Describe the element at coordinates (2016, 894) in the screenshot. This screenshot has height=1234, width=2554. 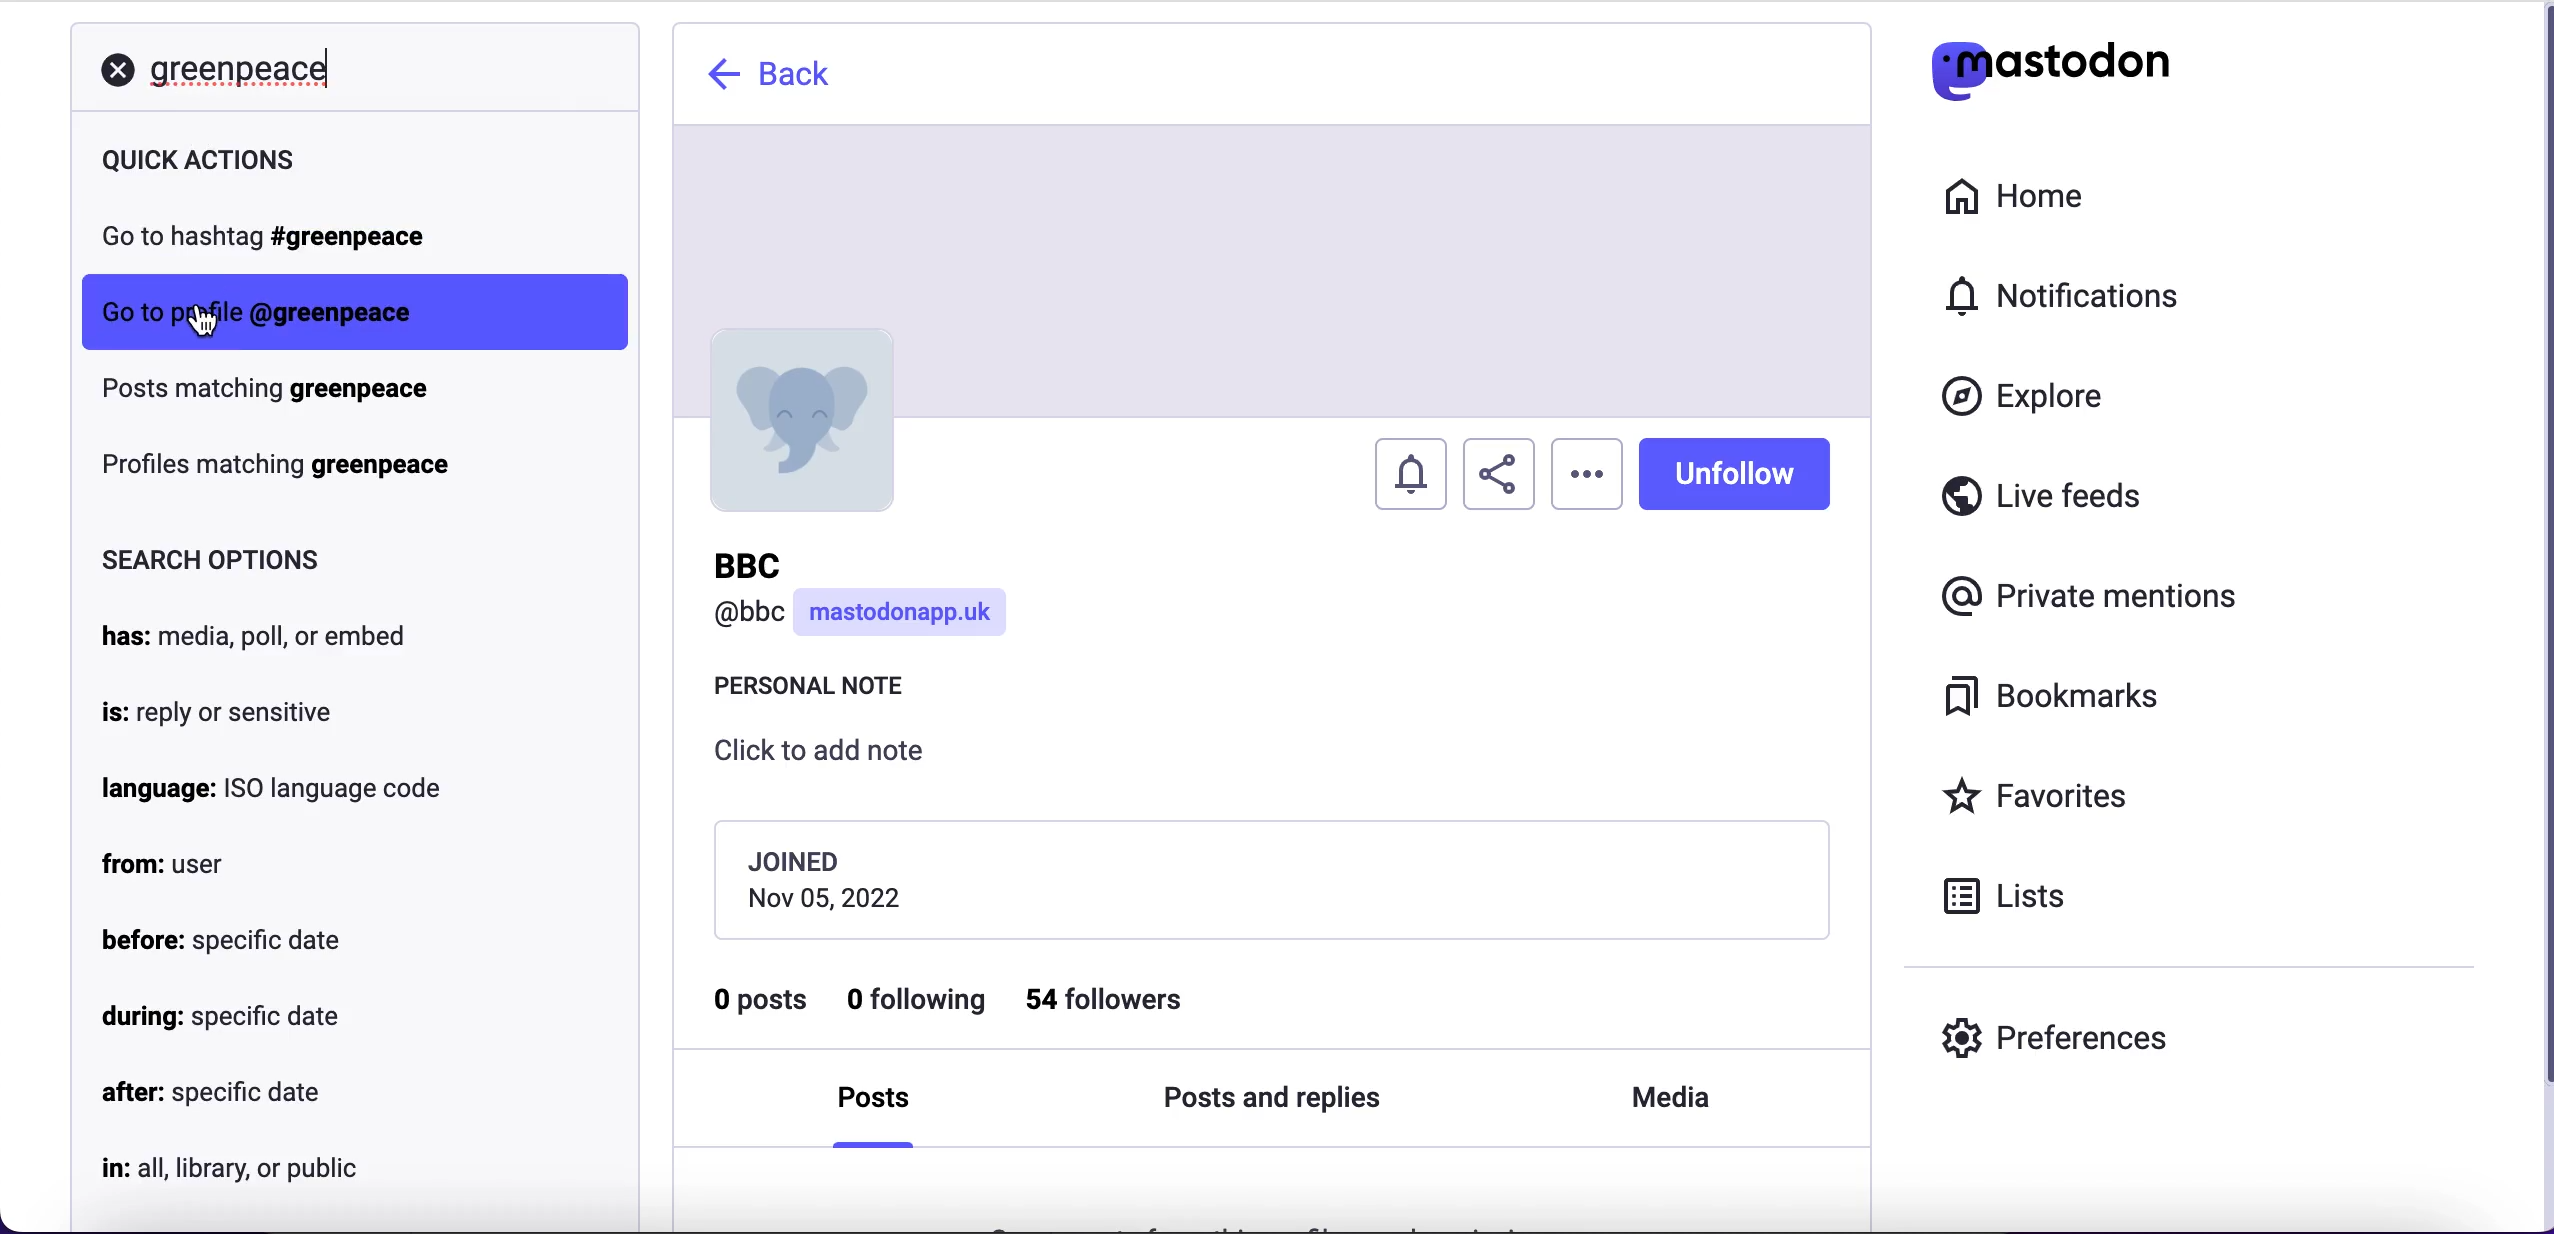
I see `lists` at that location.